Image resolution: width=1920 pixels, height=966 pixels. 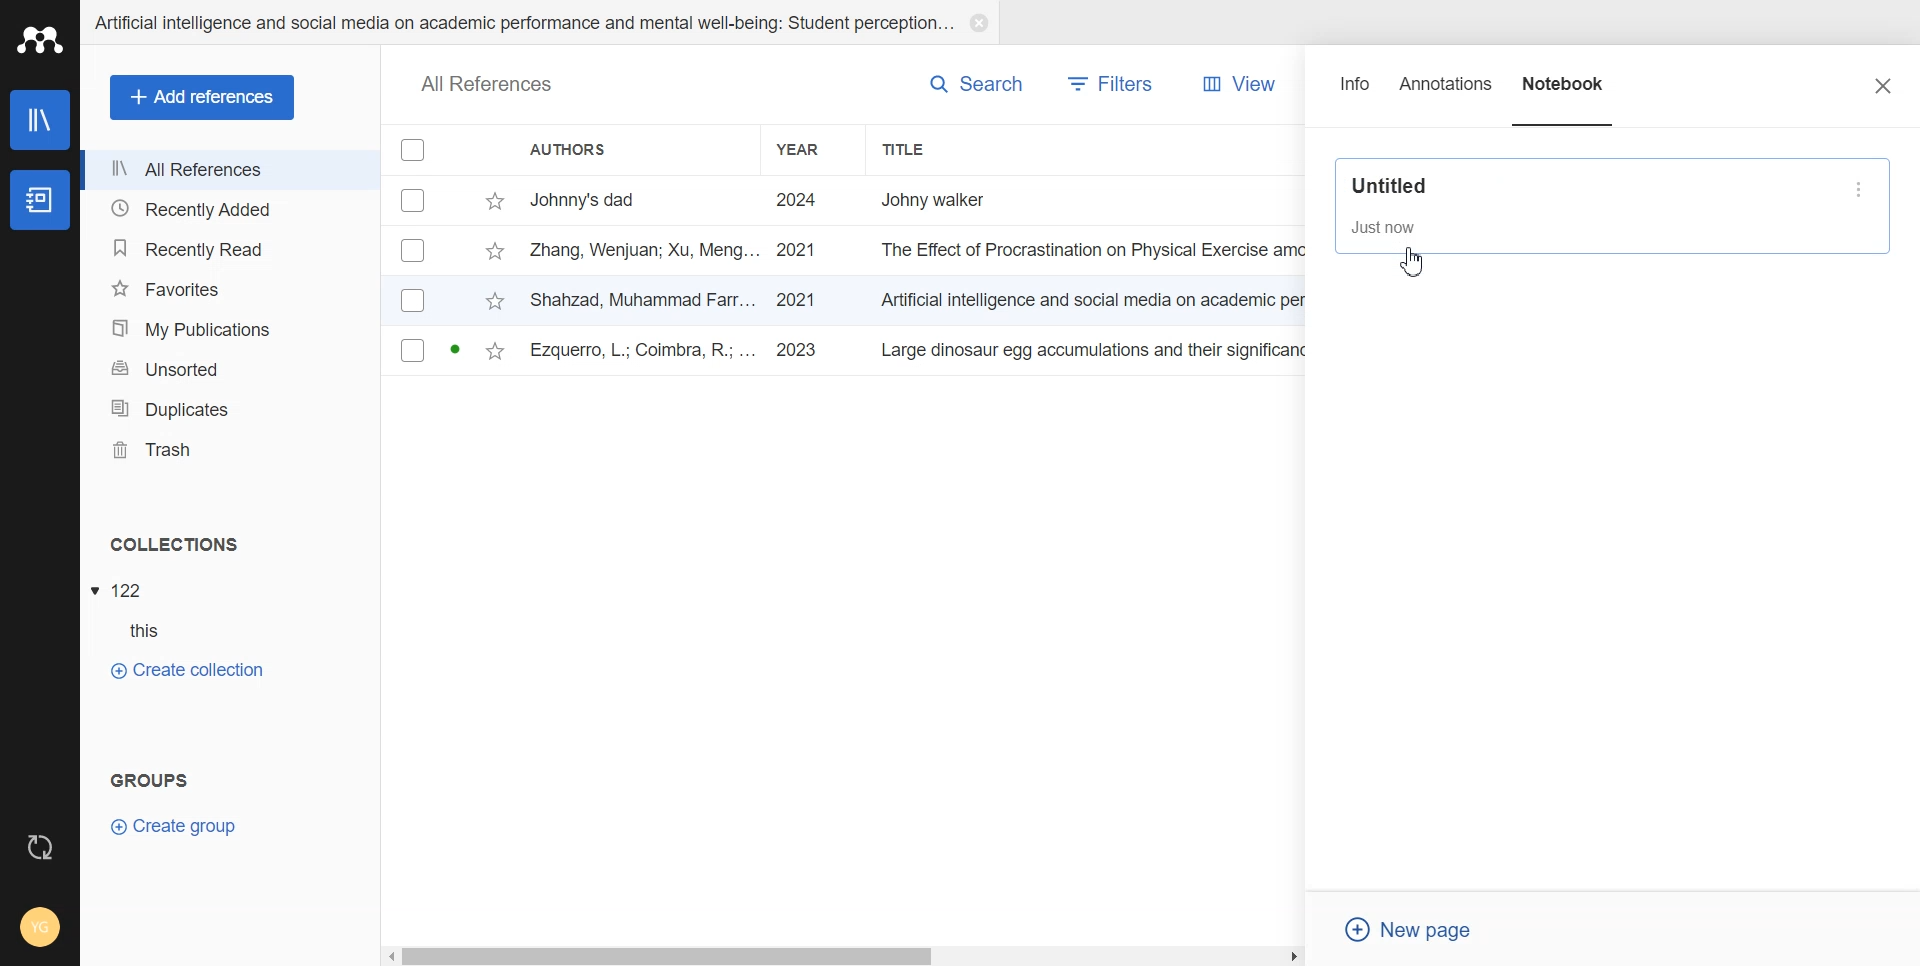 What do you see at coordinates (978, 23) in the screenshot?
I see `Close` at bounding box center [978, 23].